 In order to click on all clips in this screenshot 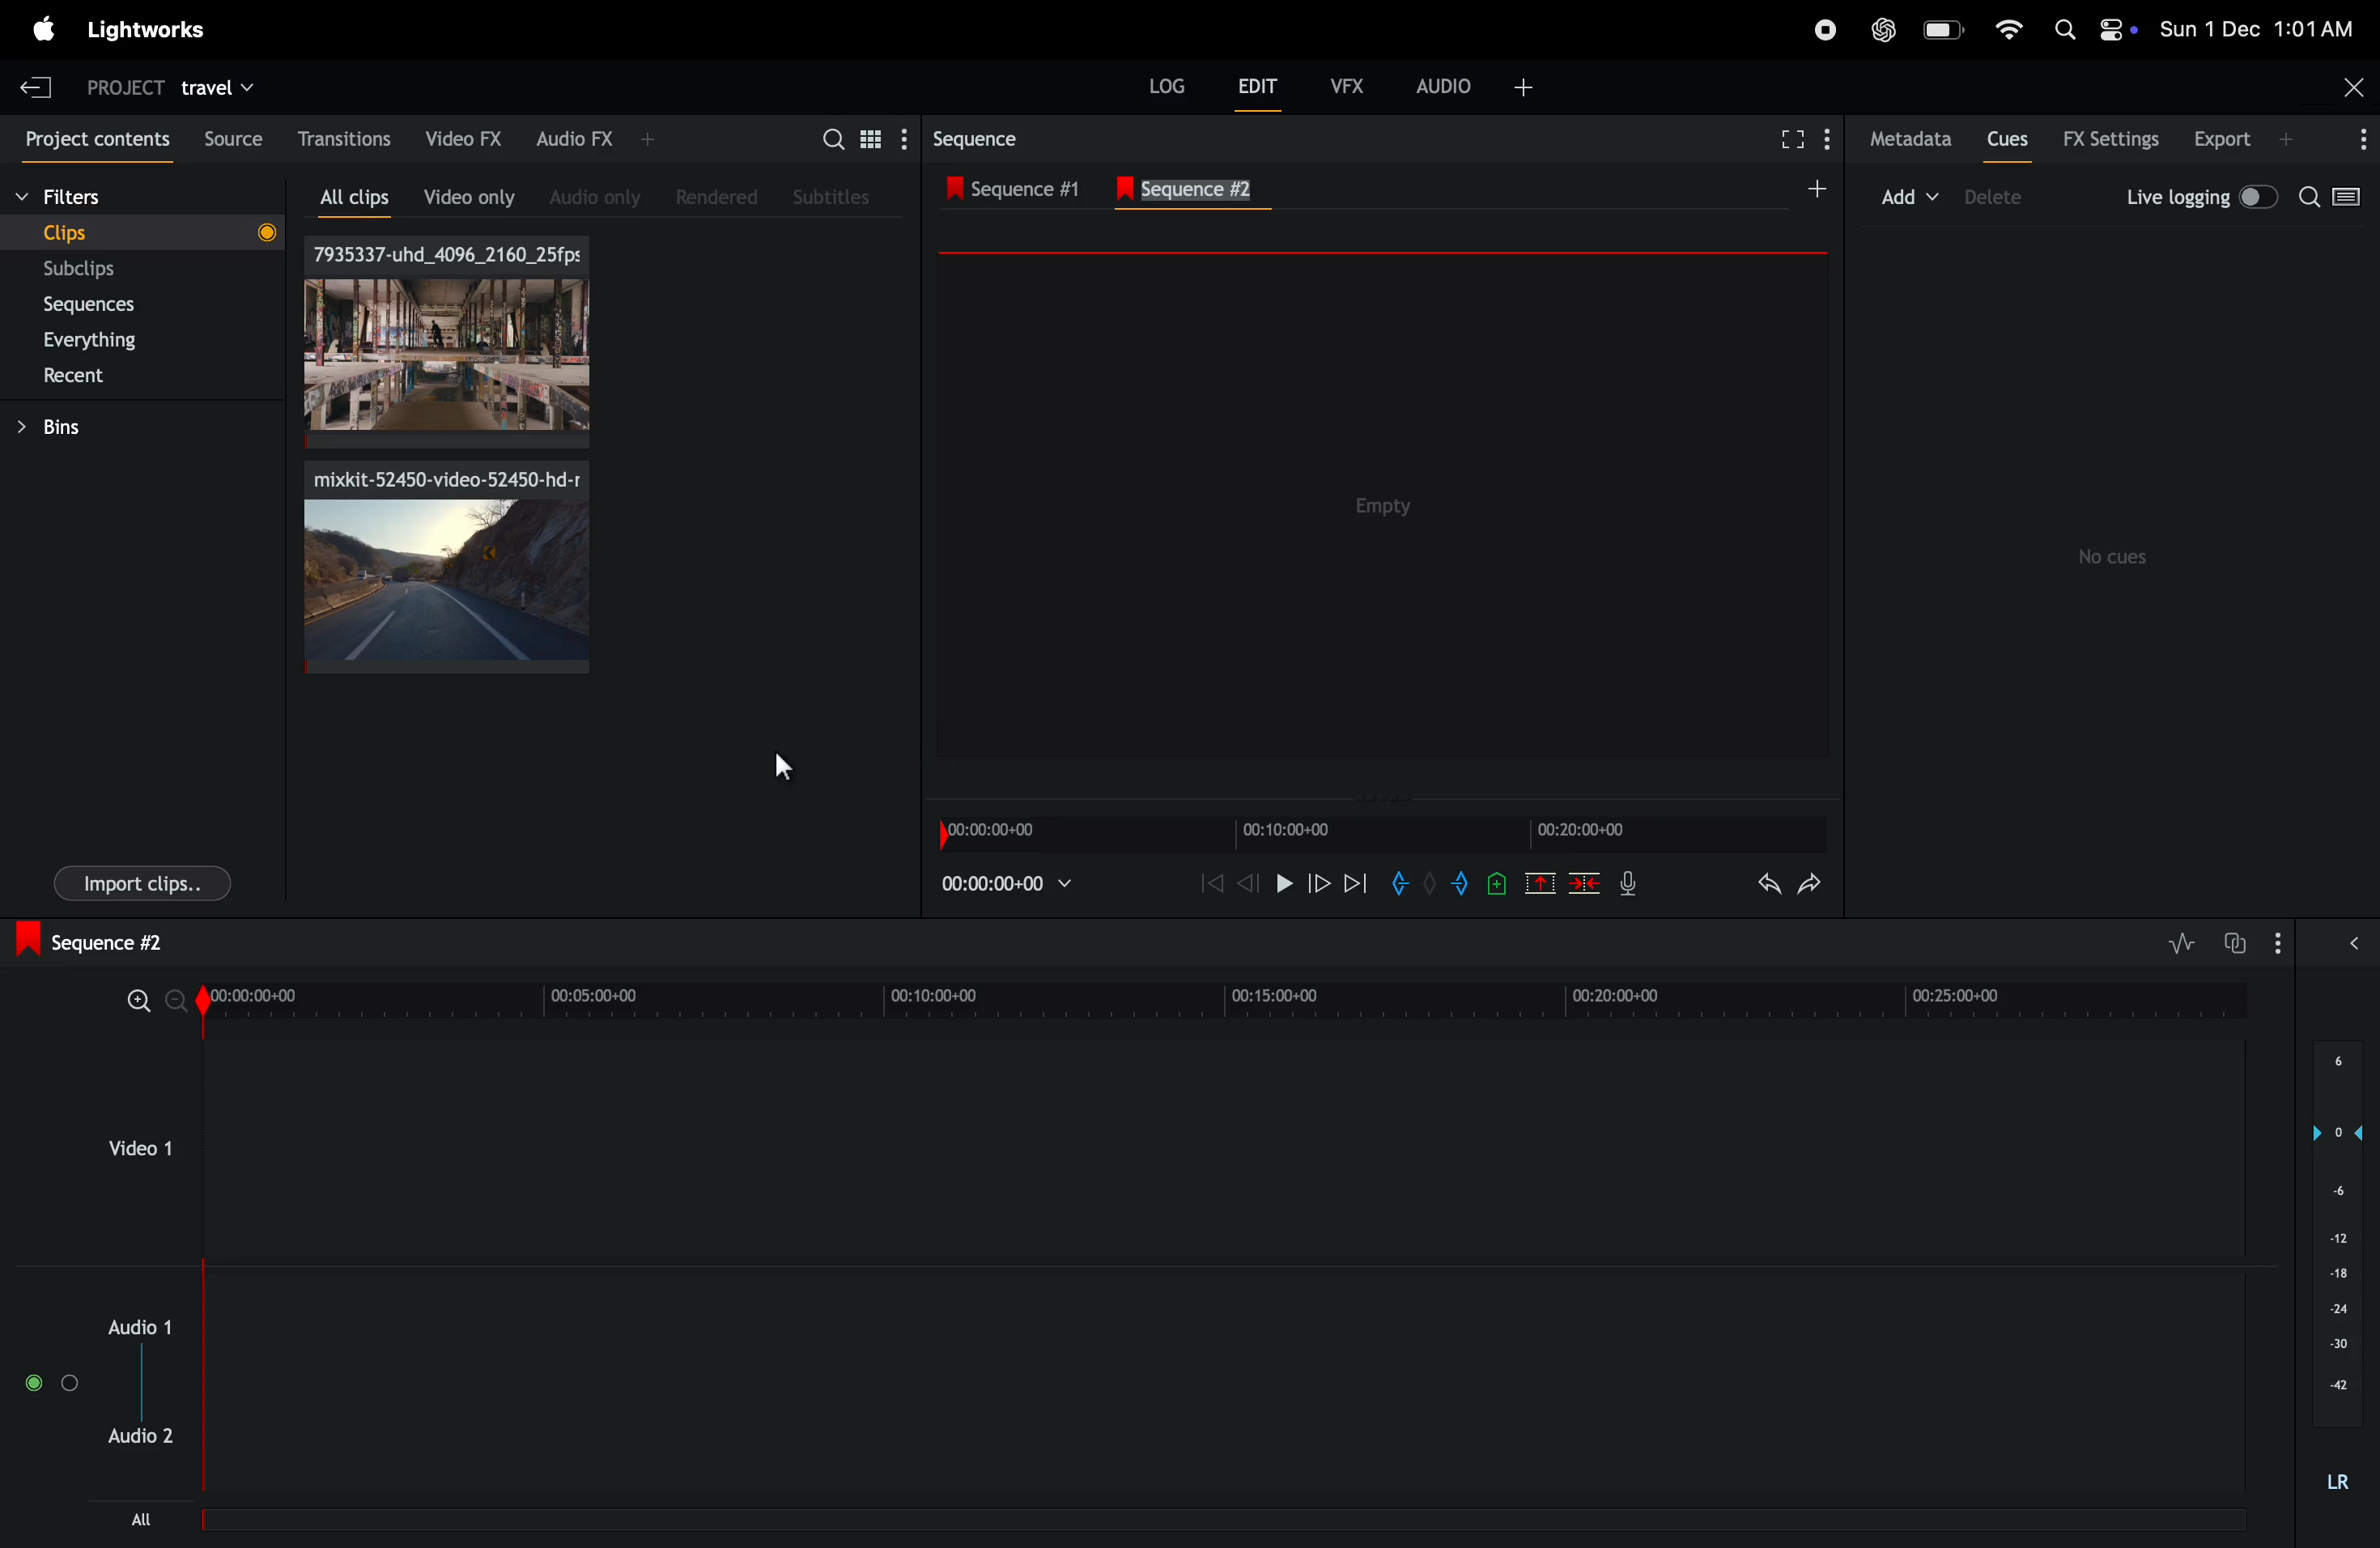, I will do `click(360, 198)`.